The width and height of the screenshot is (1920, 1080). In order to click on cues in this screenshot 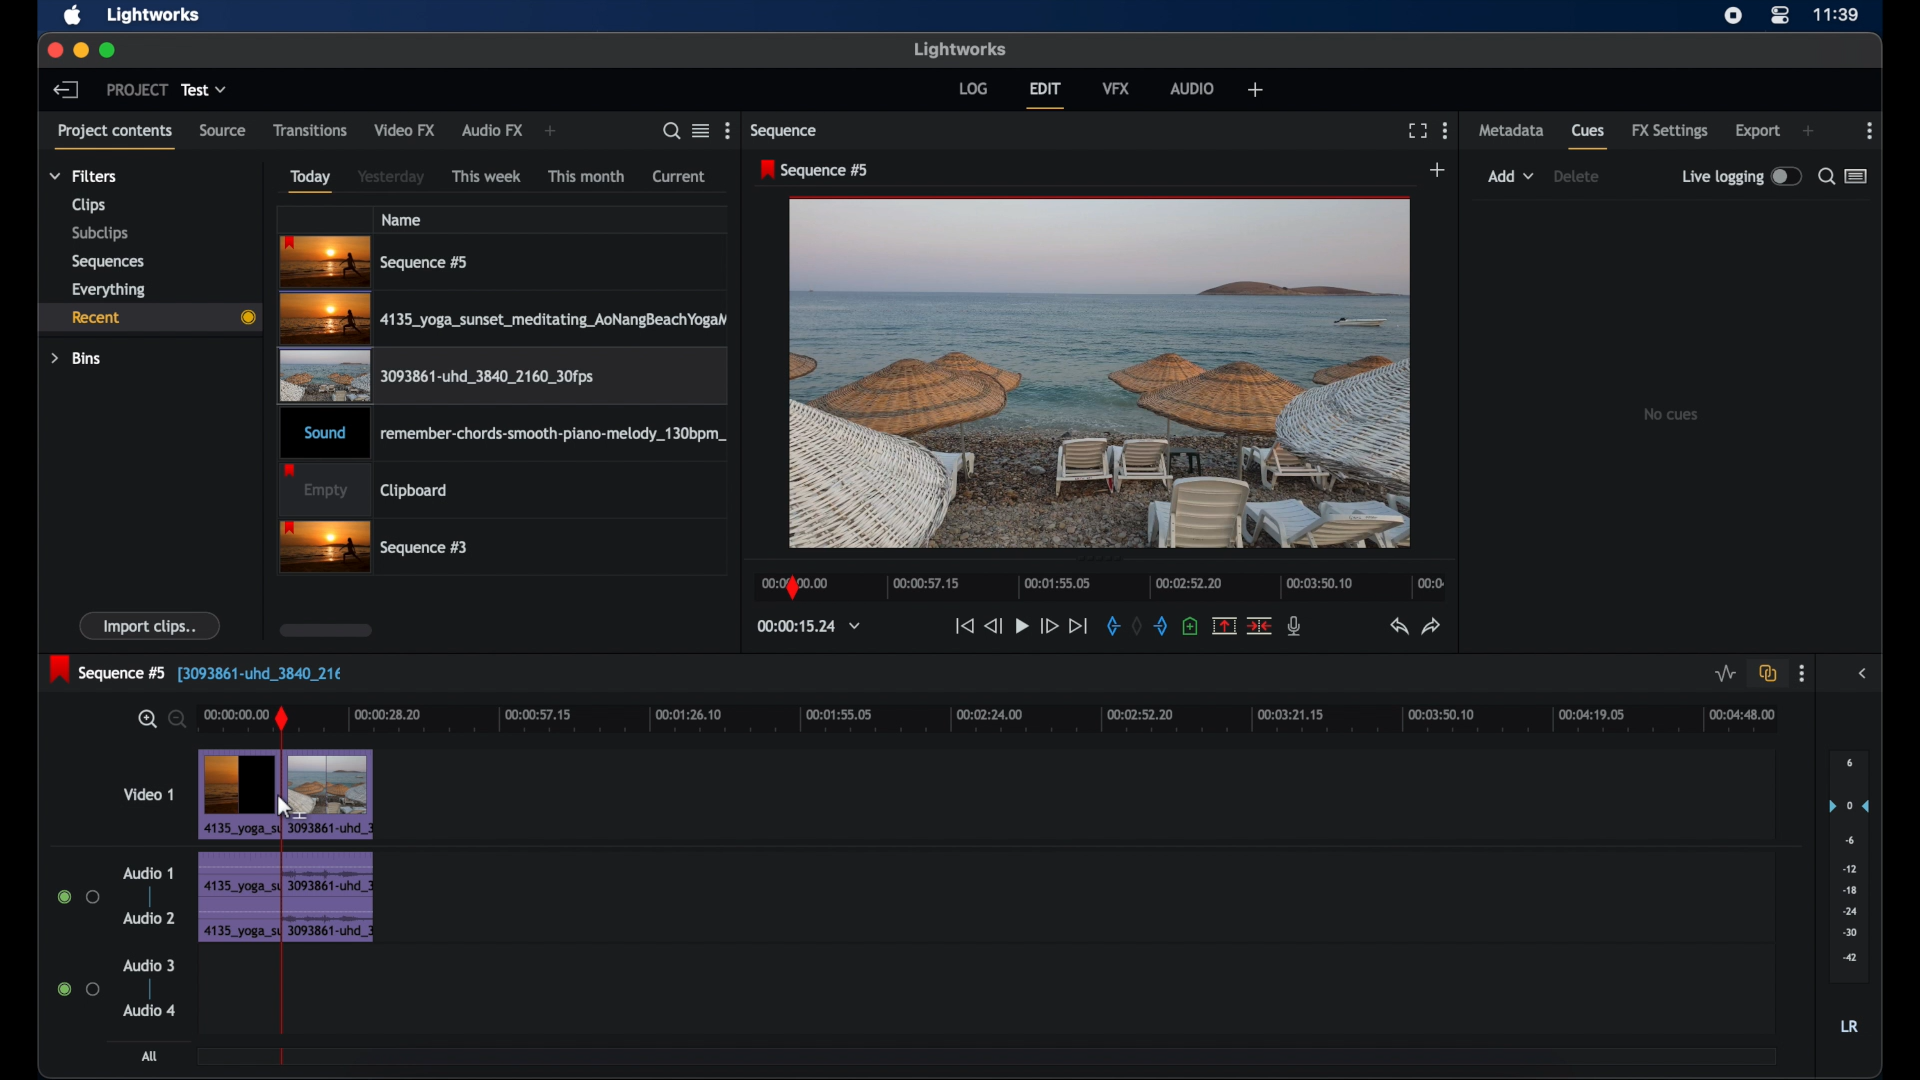, I will do `click(1589, 137)`.